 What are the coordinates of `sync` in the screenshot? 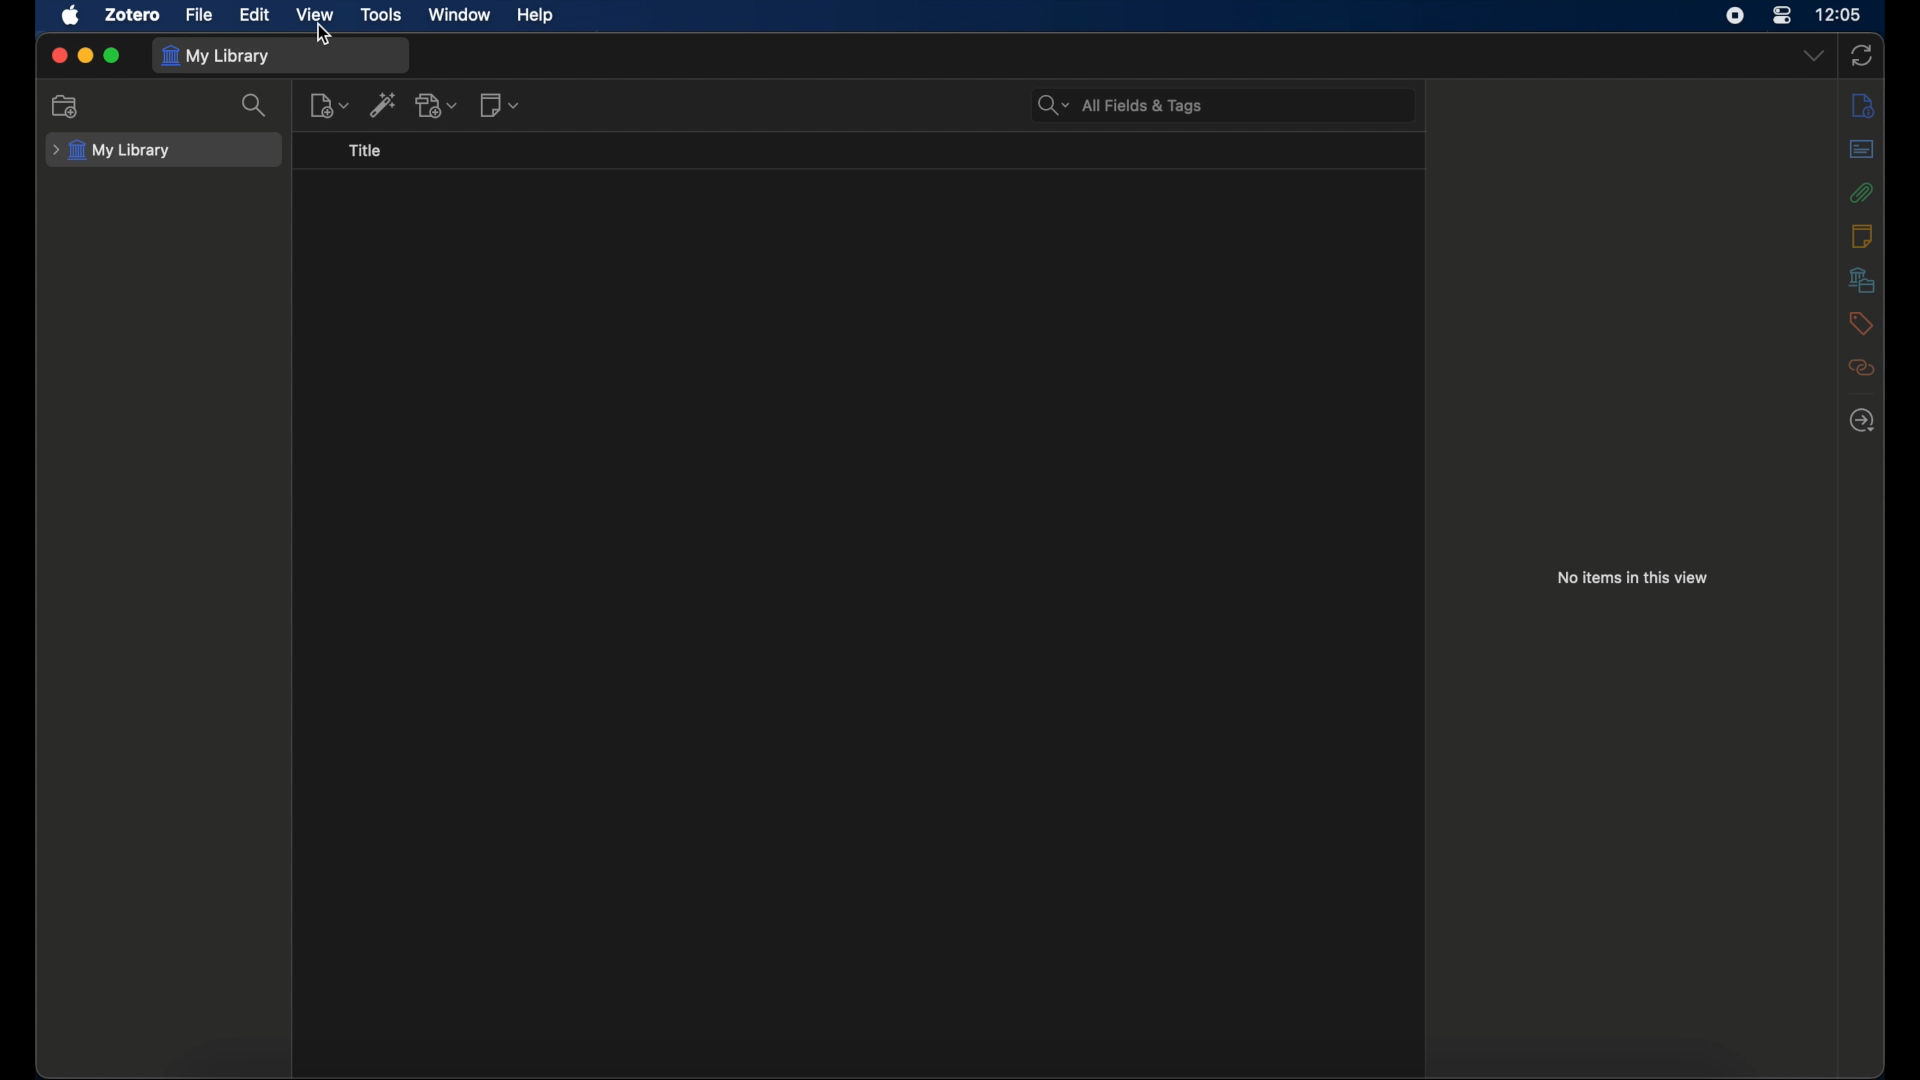 It's located at (1862, 57).